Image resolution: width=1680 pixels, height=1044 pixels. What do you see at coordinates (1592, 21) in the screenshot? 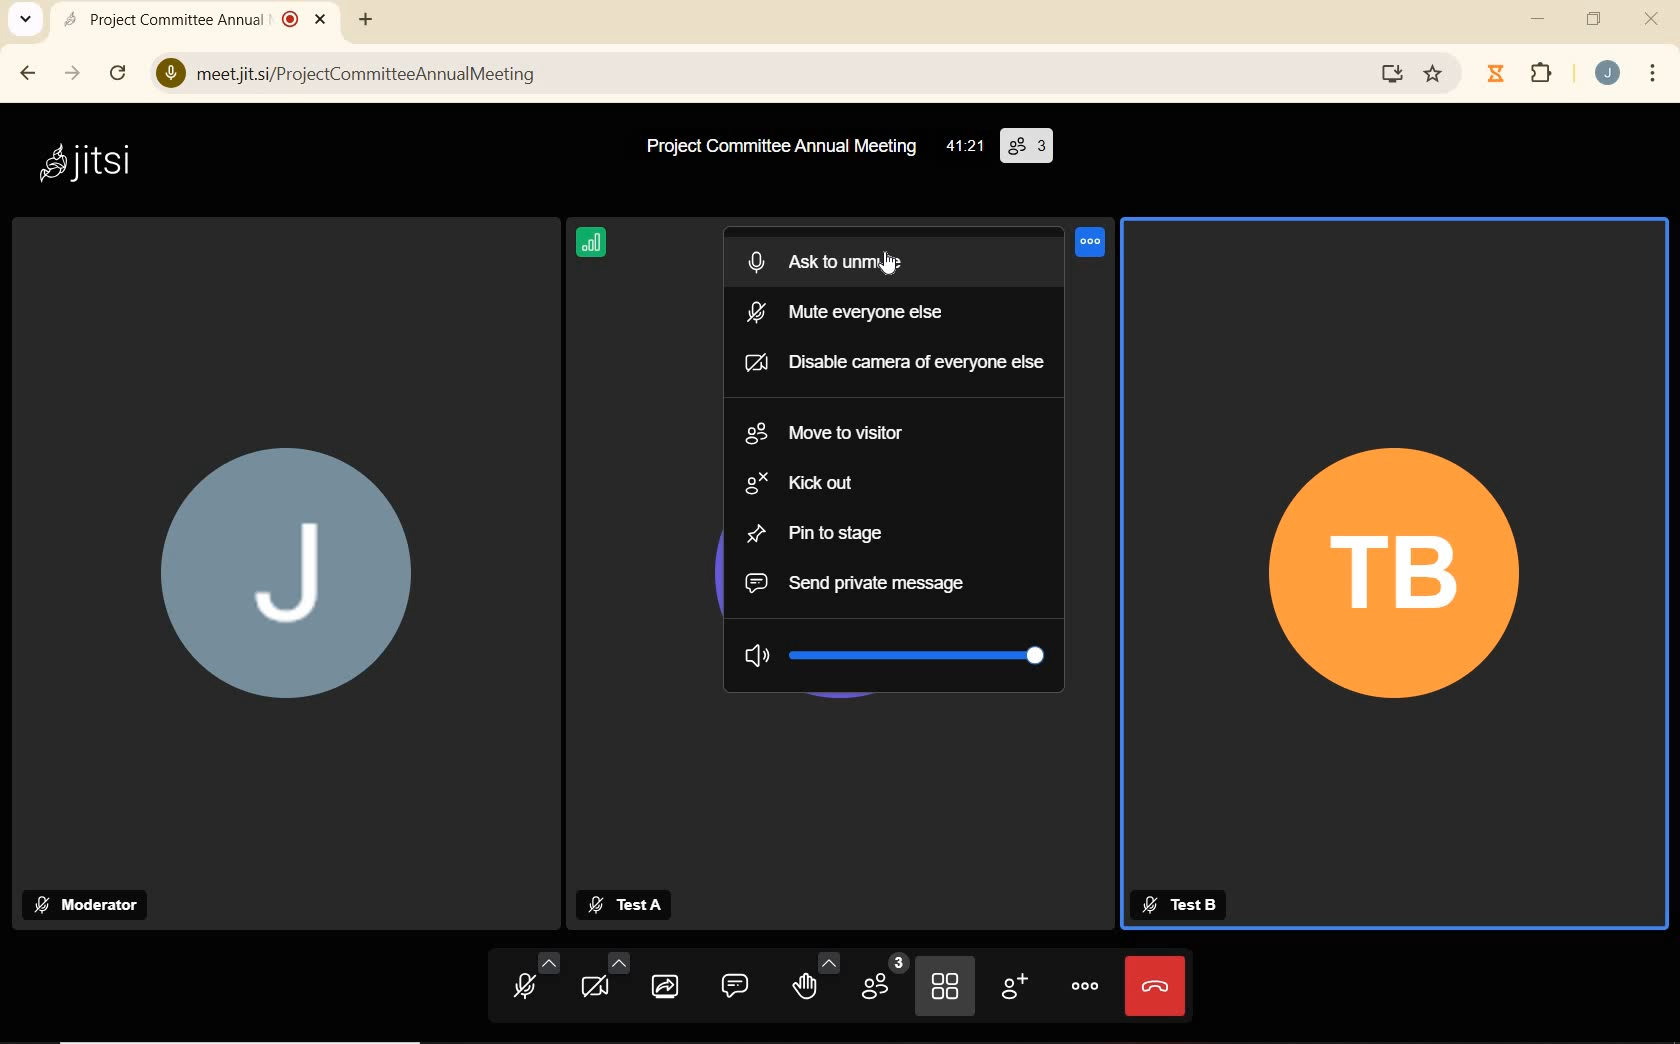
I see `RESTORE` at bounding box center [1592, 21].